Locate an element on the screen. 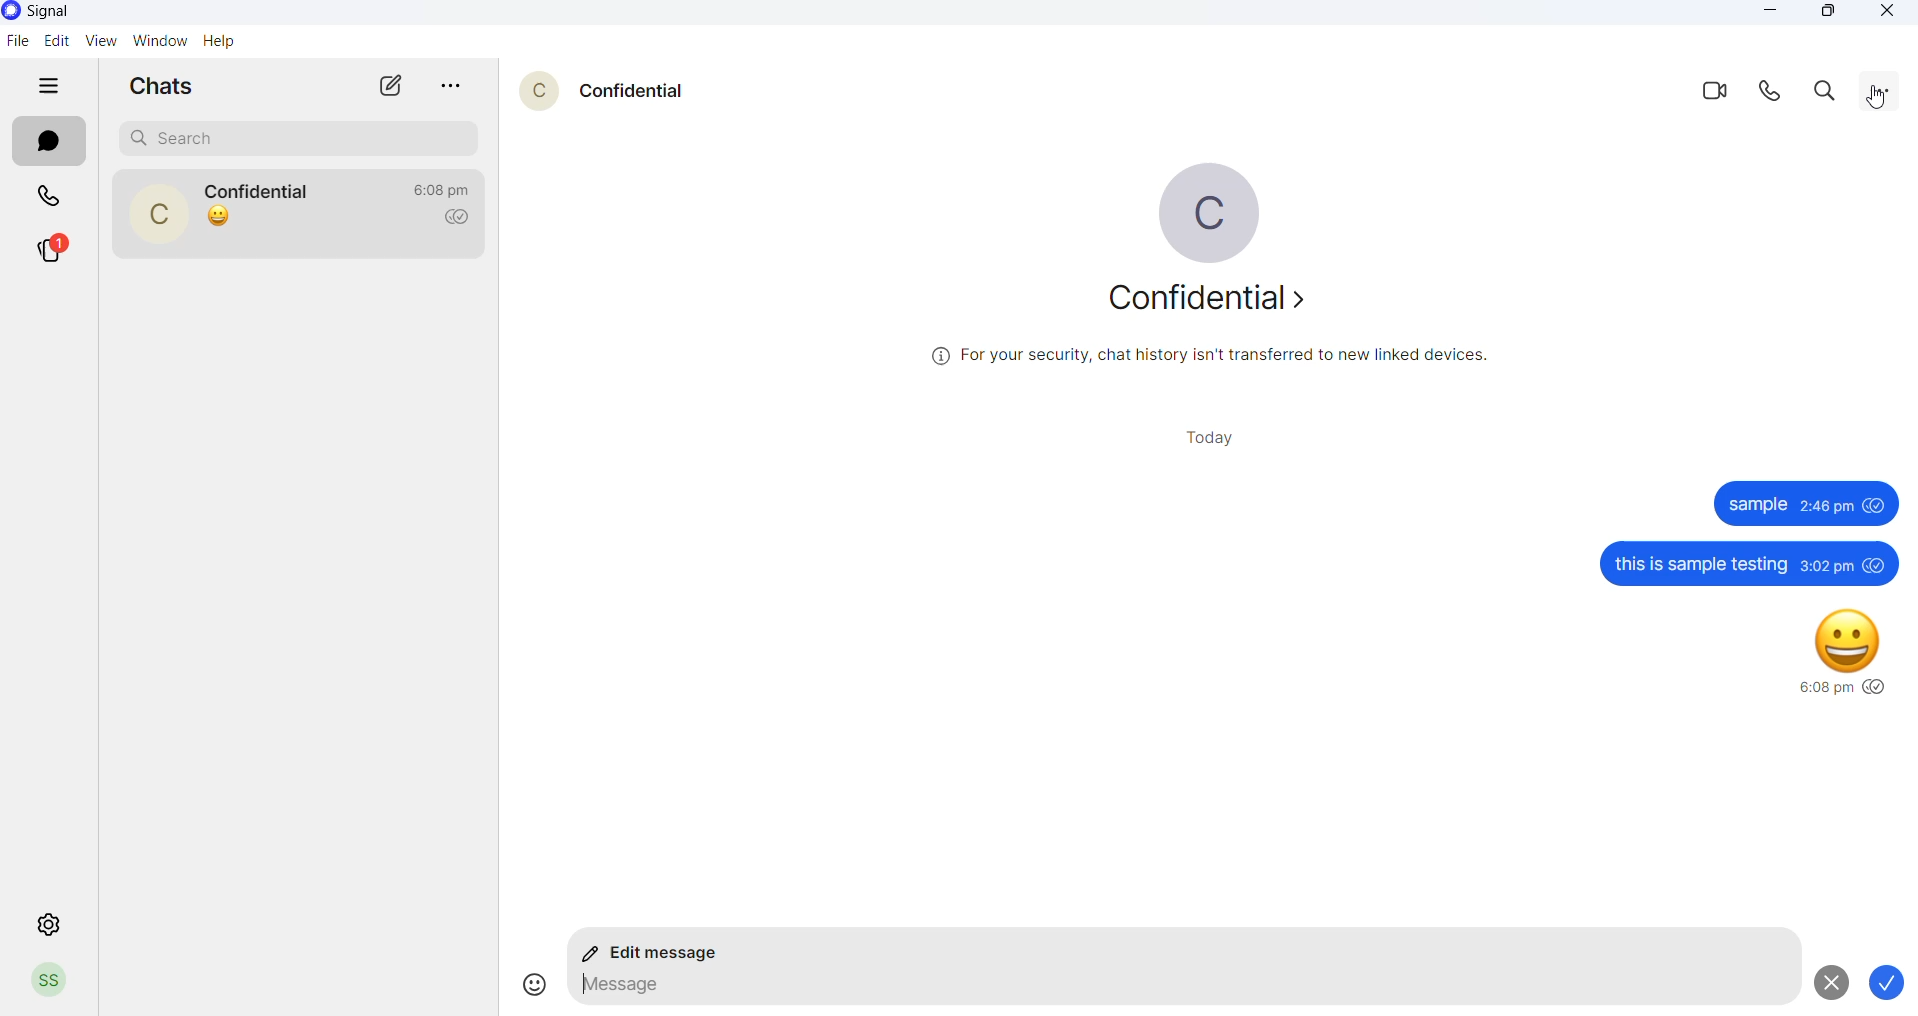 Image resolution: width=1918 pixels, height=1016 pixels. profile picture is located at coordinates (1195, 216).